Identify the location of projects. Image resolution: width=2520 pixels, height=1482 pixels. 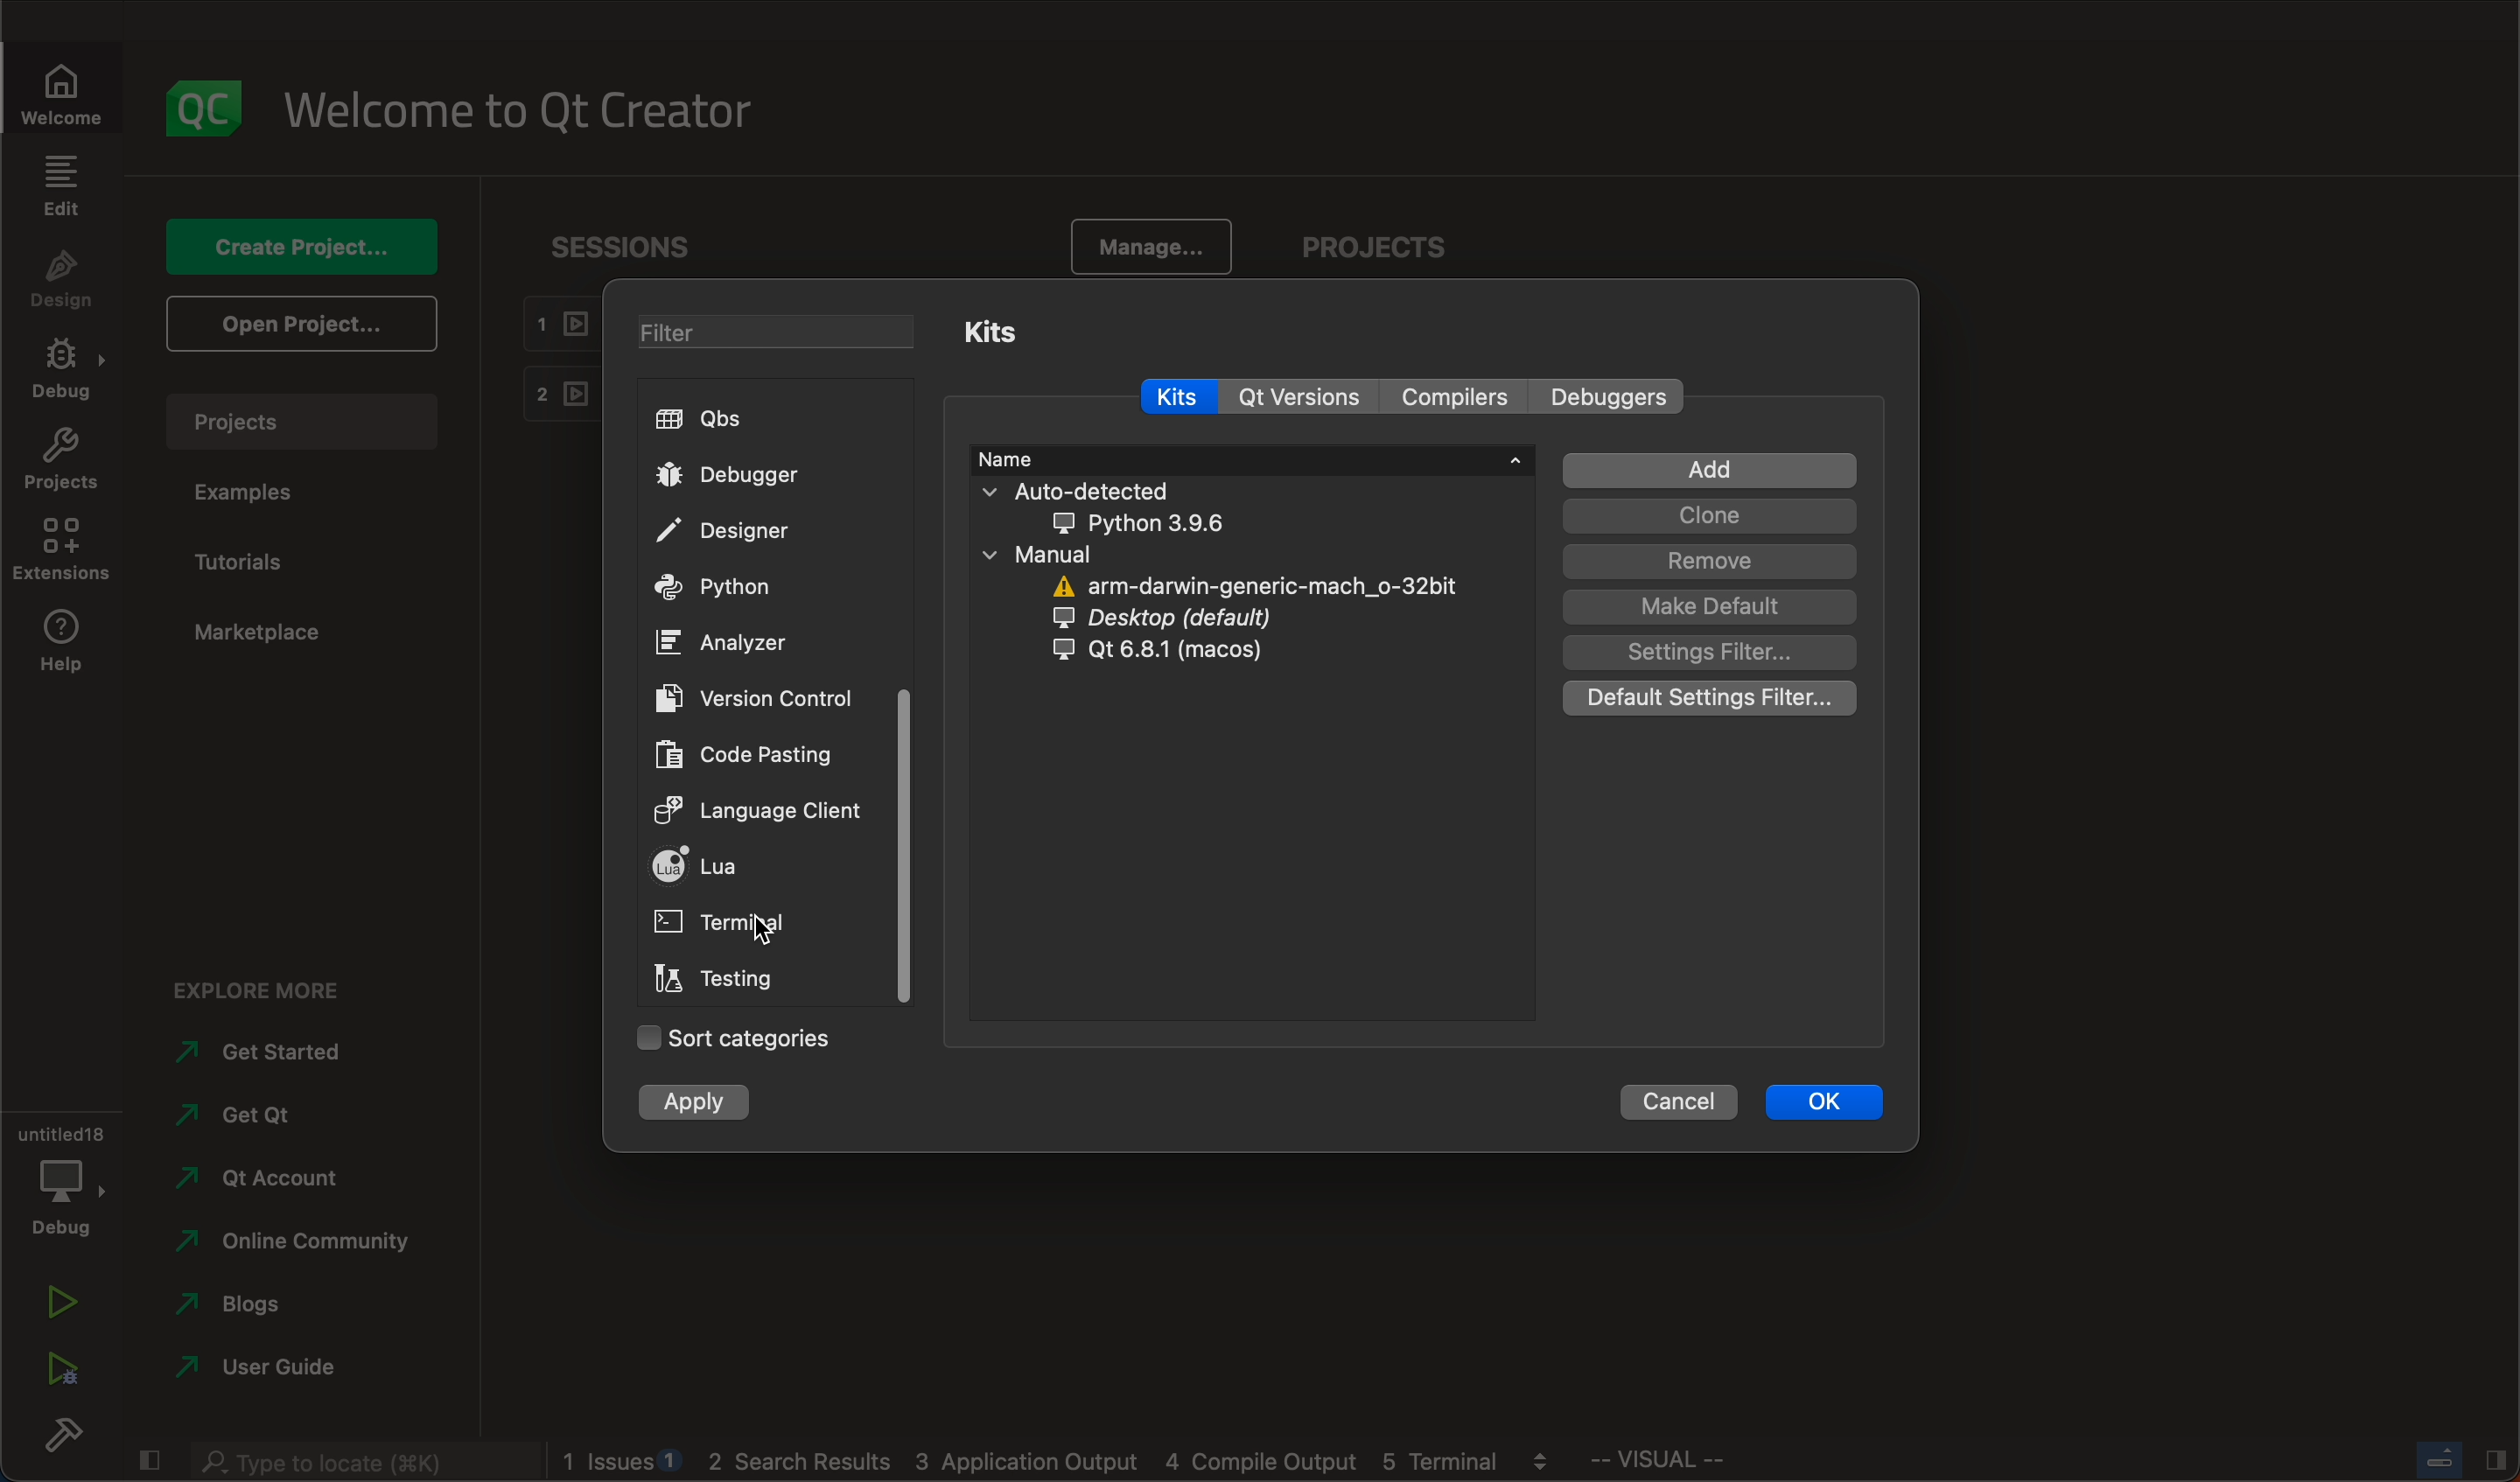
(1372, 240).